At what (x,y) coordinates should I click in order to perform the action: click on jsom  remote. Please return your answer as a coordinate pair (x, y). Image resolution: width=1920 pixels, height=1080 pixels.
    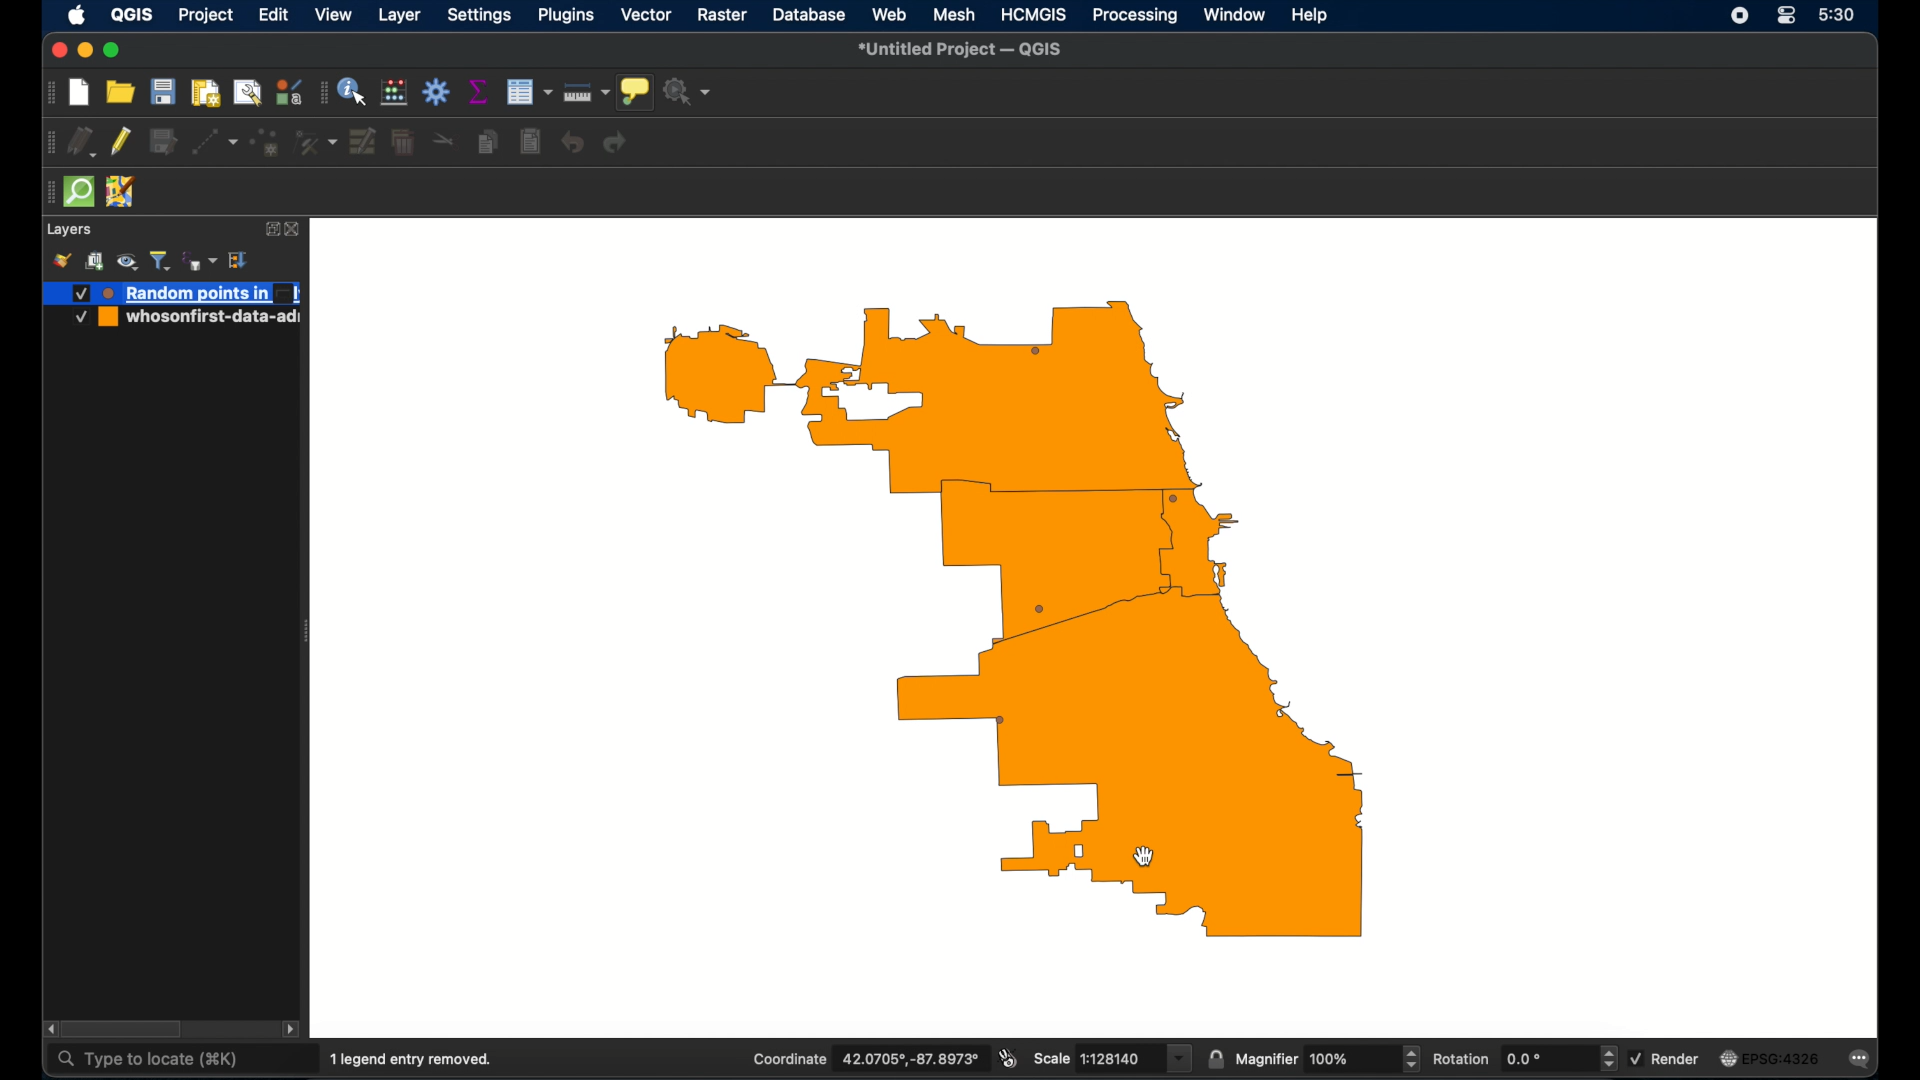
    Looking at the image, I should click on (121, 192).